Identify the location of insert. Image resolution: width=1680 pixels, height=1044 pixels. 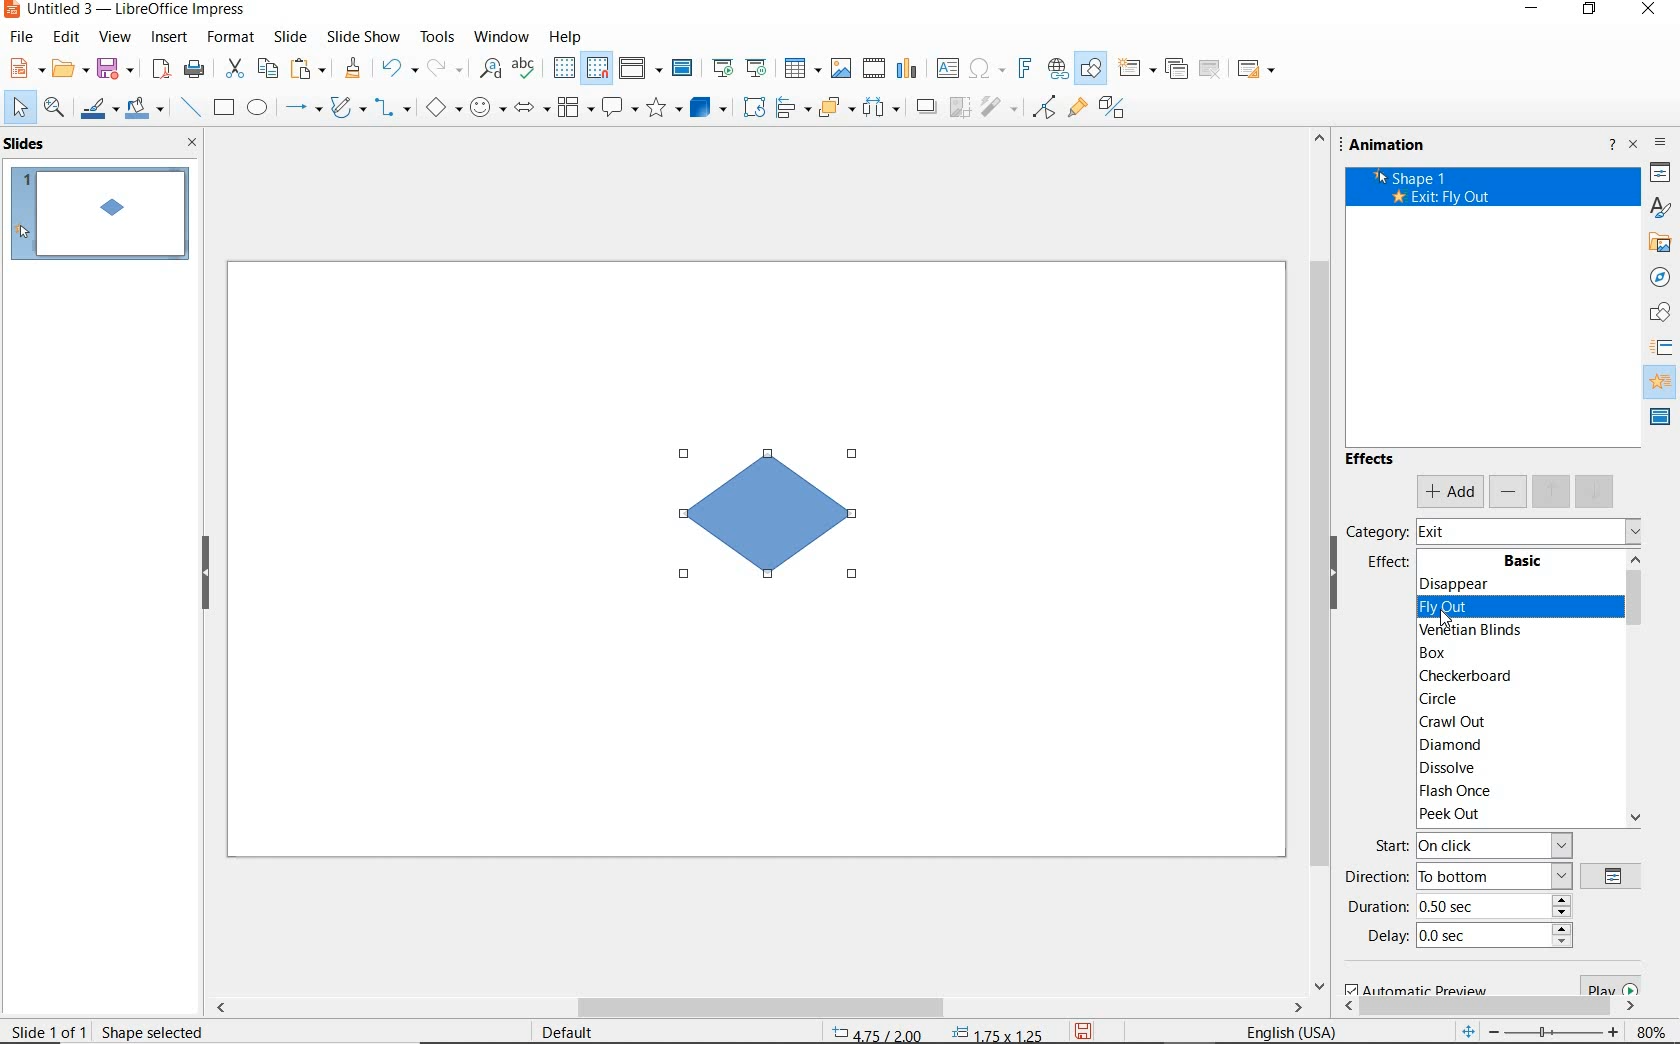
(170, 39).